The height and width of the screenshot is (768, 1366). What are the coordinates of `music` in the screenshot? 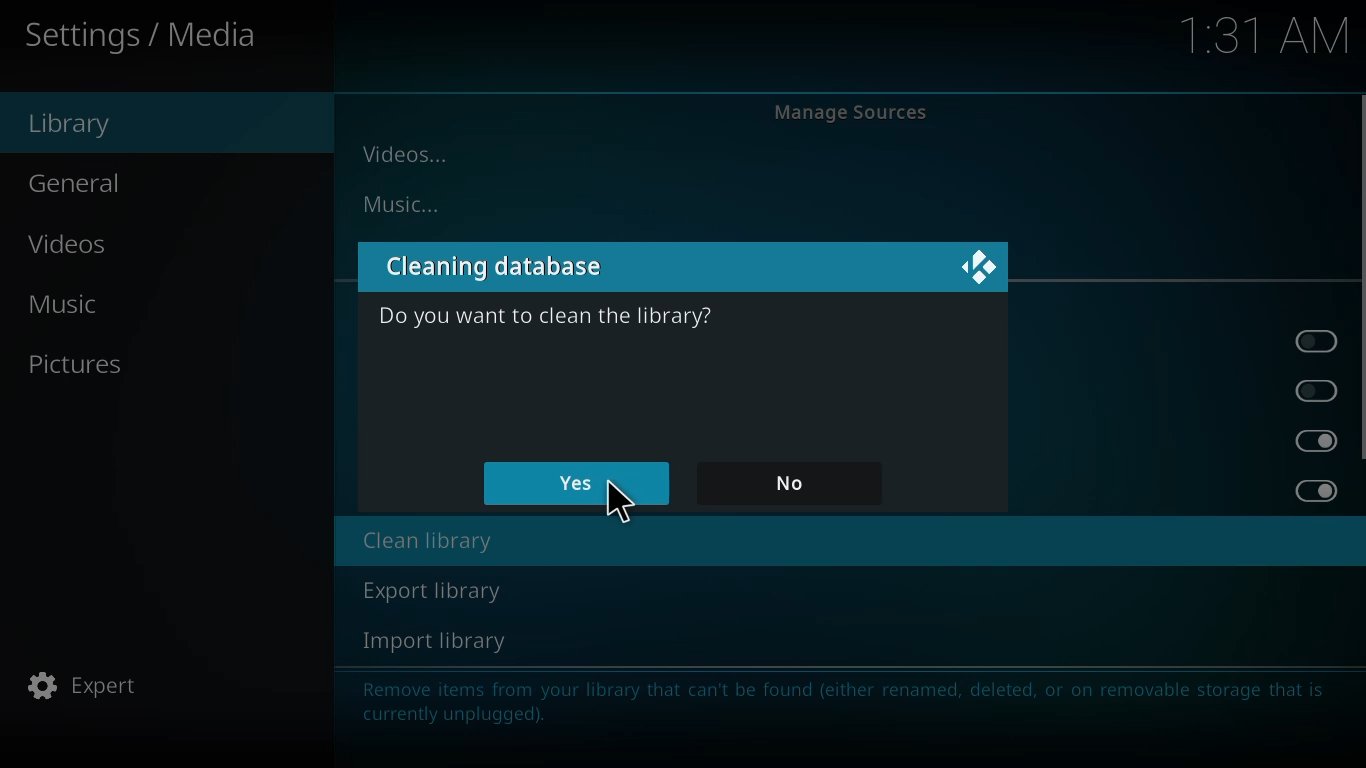 It's located at (408, 203).